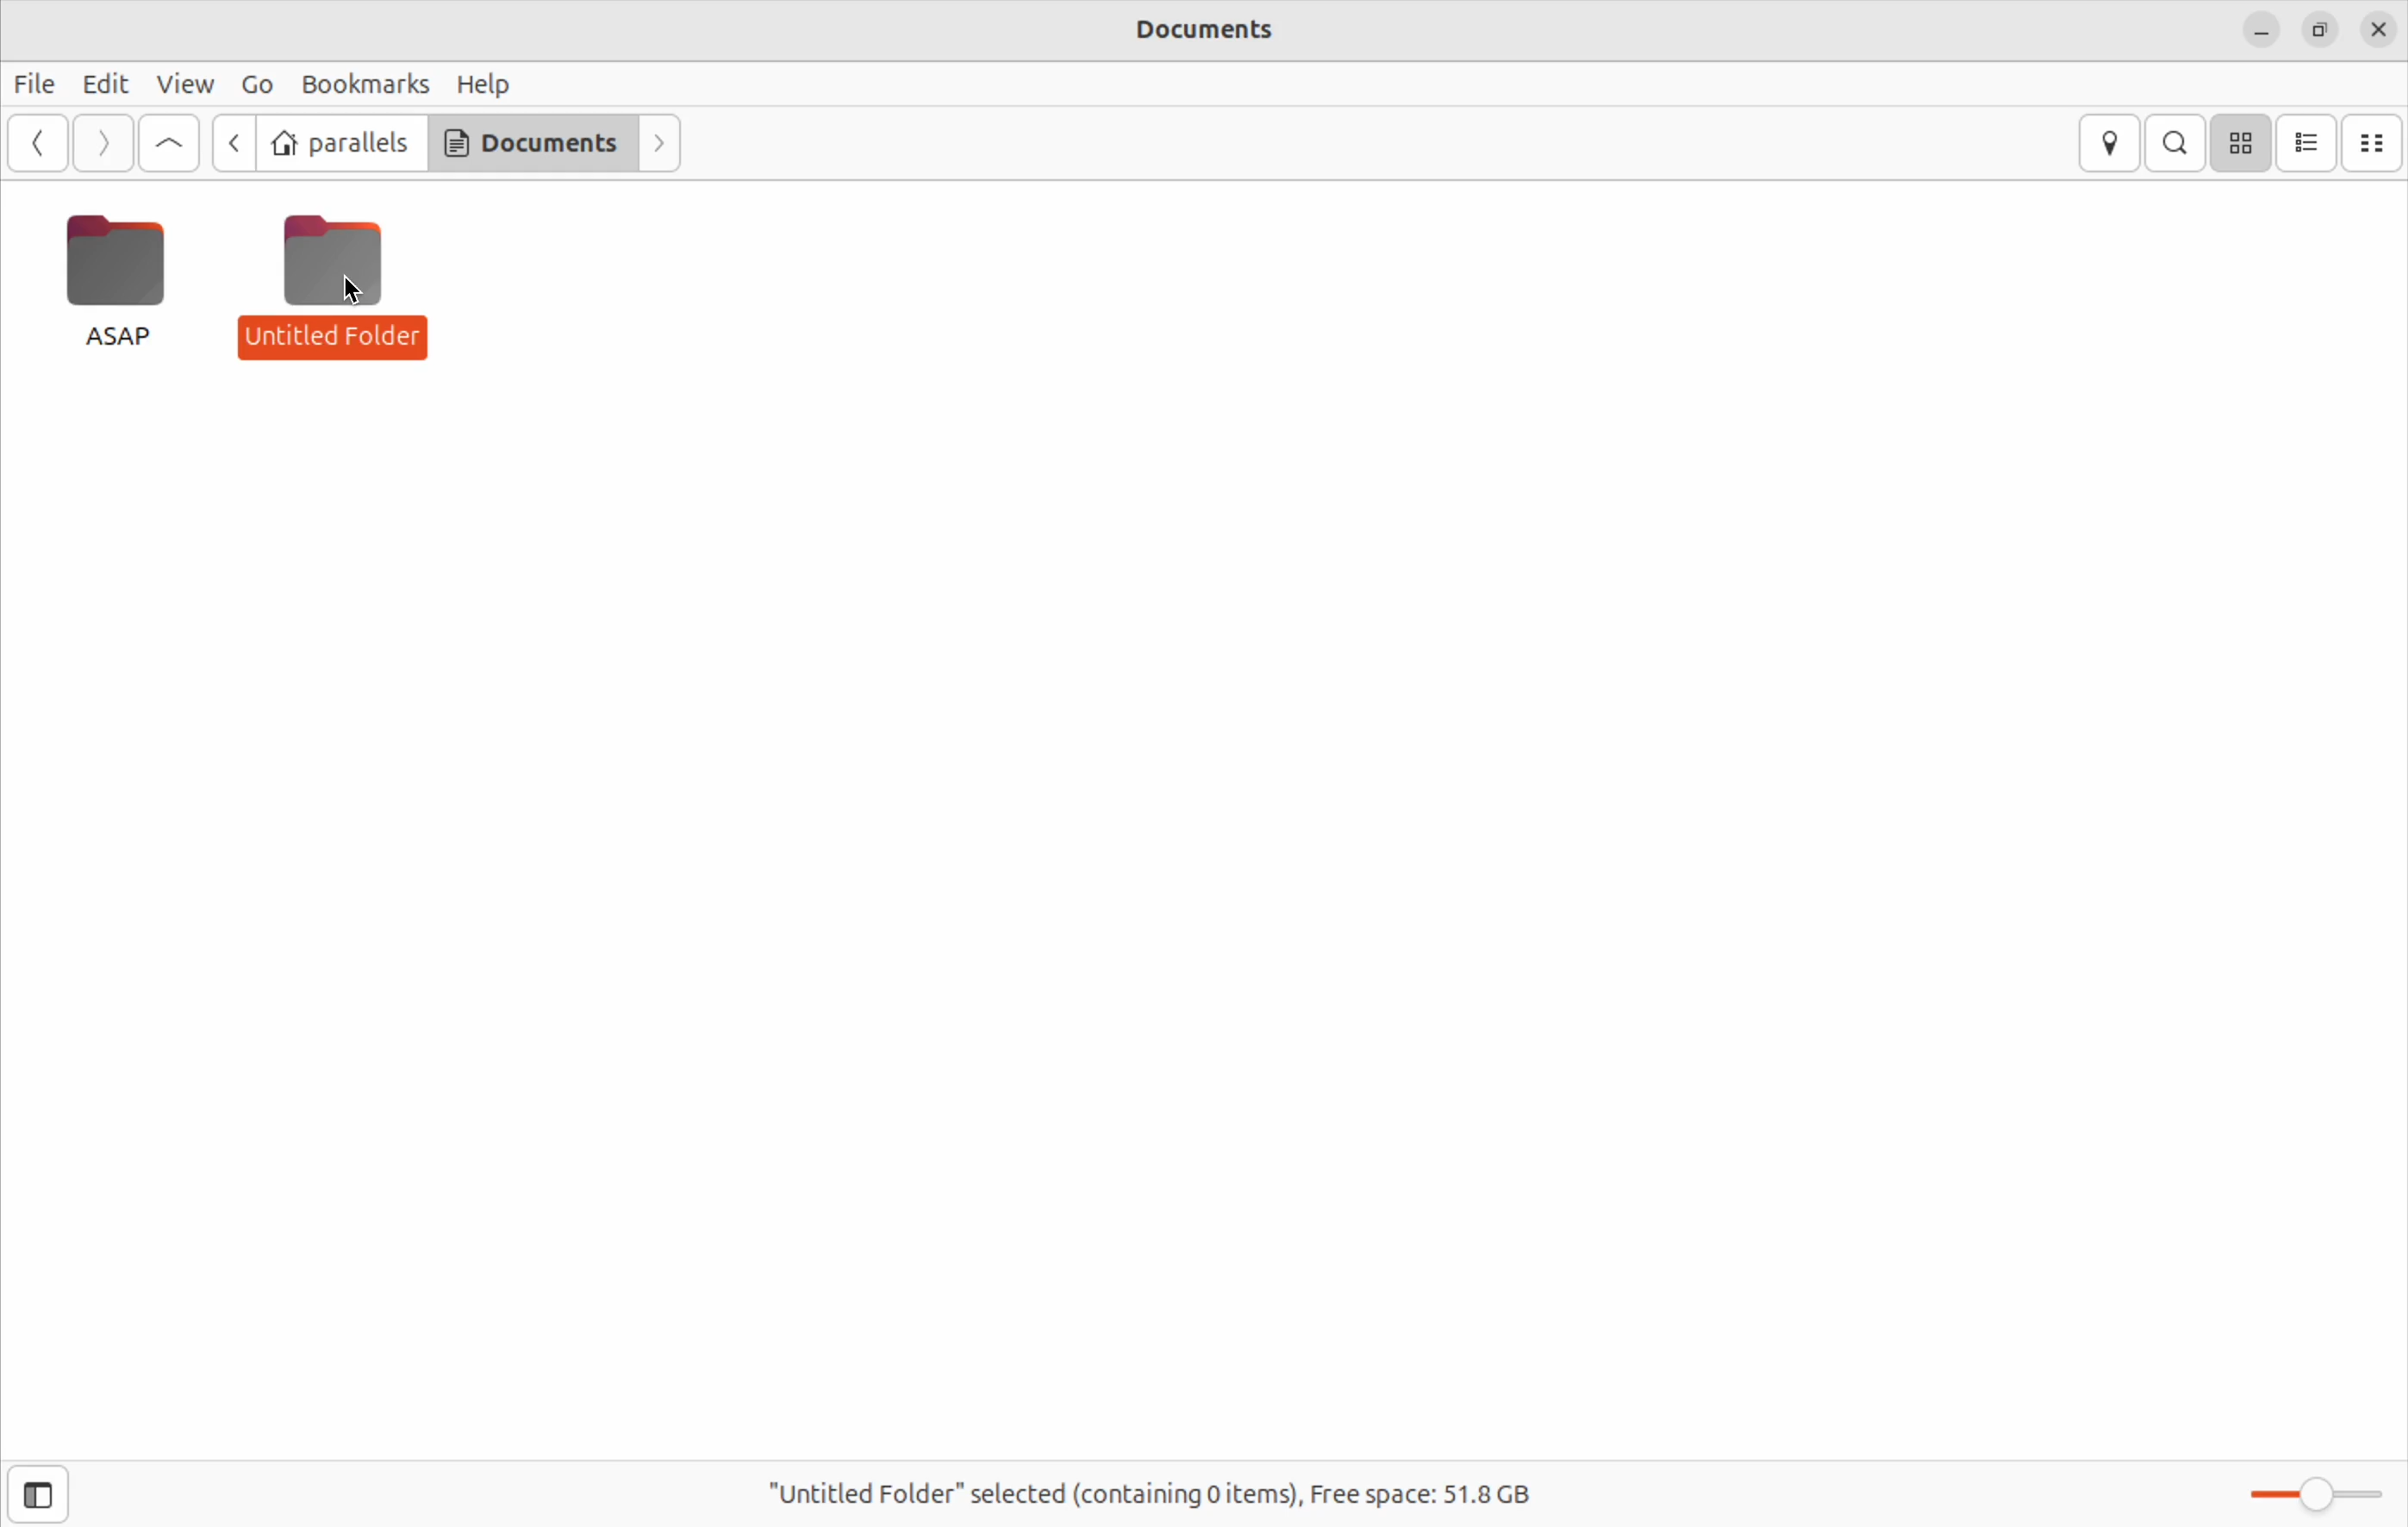  What do you see at coordinates (37, 146) in the screenshot?
I see `back` at bounding box center [37, 146].